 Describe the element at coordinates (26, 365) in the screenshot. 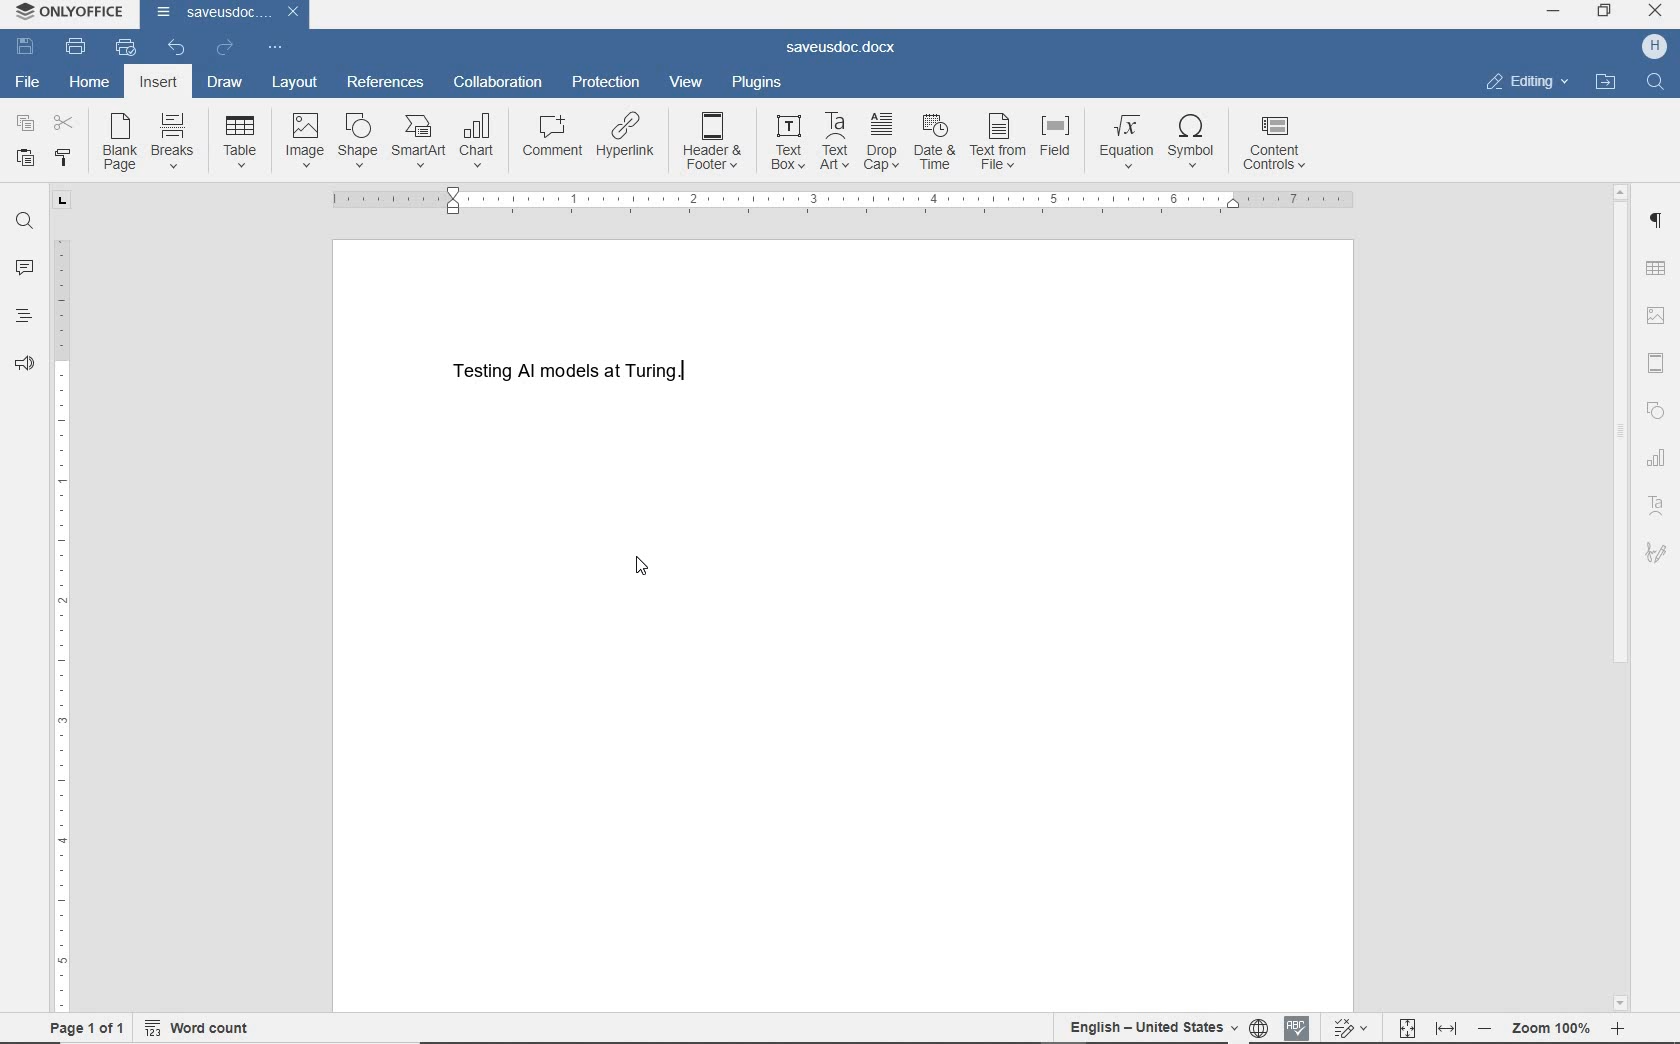

I see `feedback & support` at that location.